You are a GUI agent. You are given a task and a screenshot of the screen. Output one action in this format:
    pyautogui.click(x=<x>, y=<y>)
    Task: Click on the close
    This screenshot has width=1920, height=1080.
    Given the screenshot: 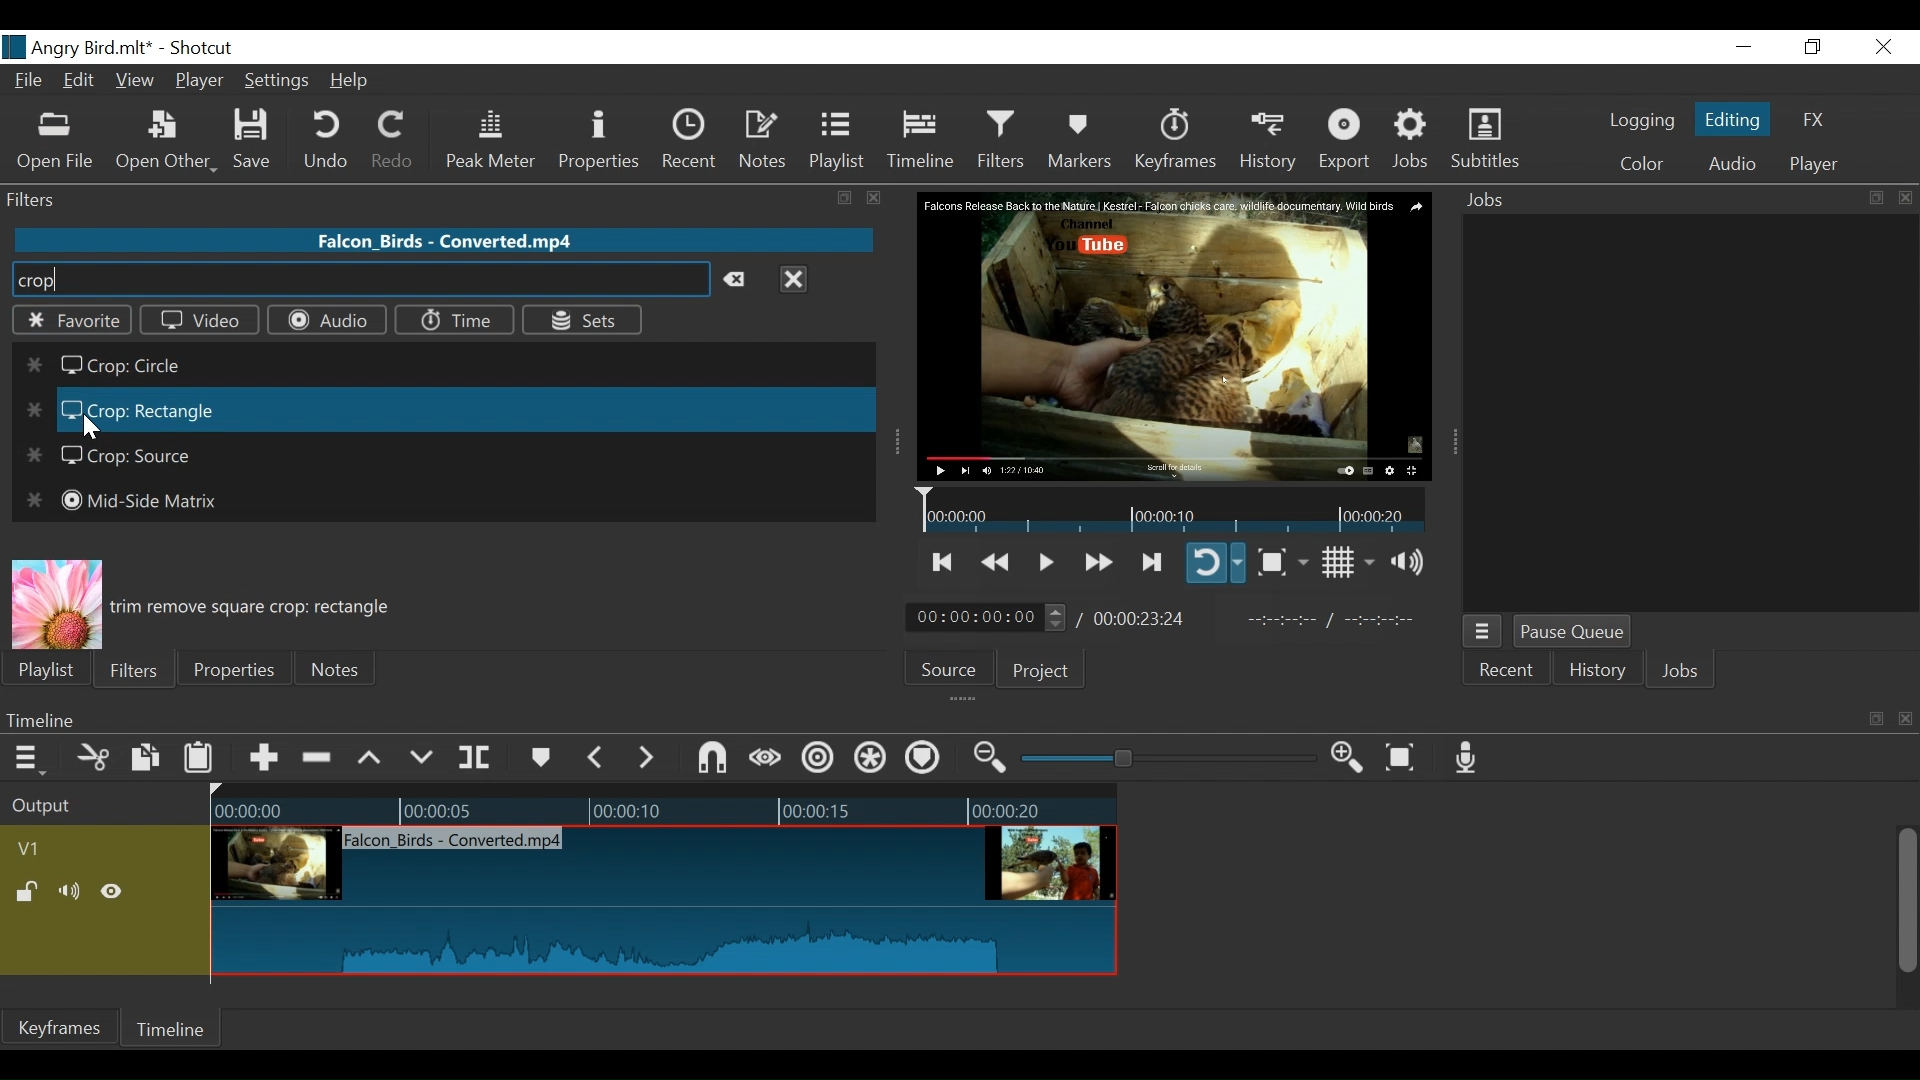 What is the action you would take?
    pyautogui.click(x=875, y=198)
    